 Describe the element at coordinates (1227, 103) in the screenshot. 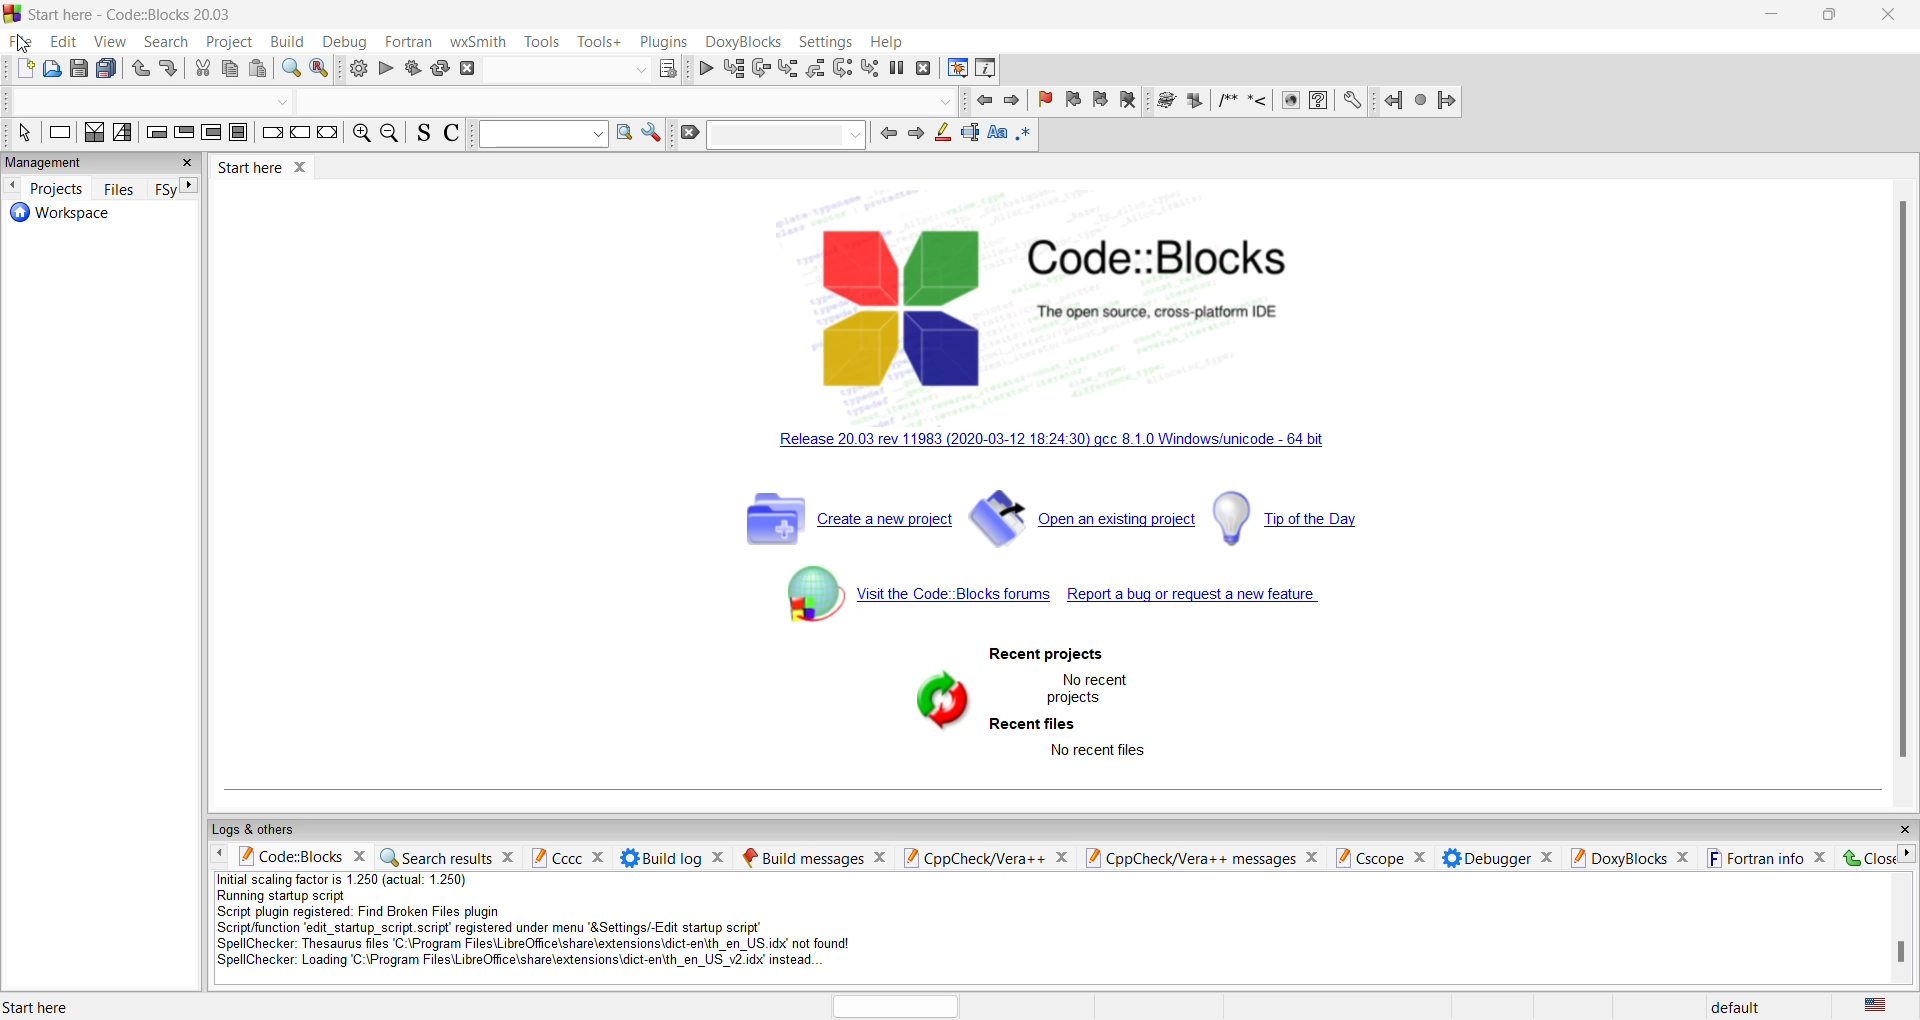

I see `multiline comment` at that location.